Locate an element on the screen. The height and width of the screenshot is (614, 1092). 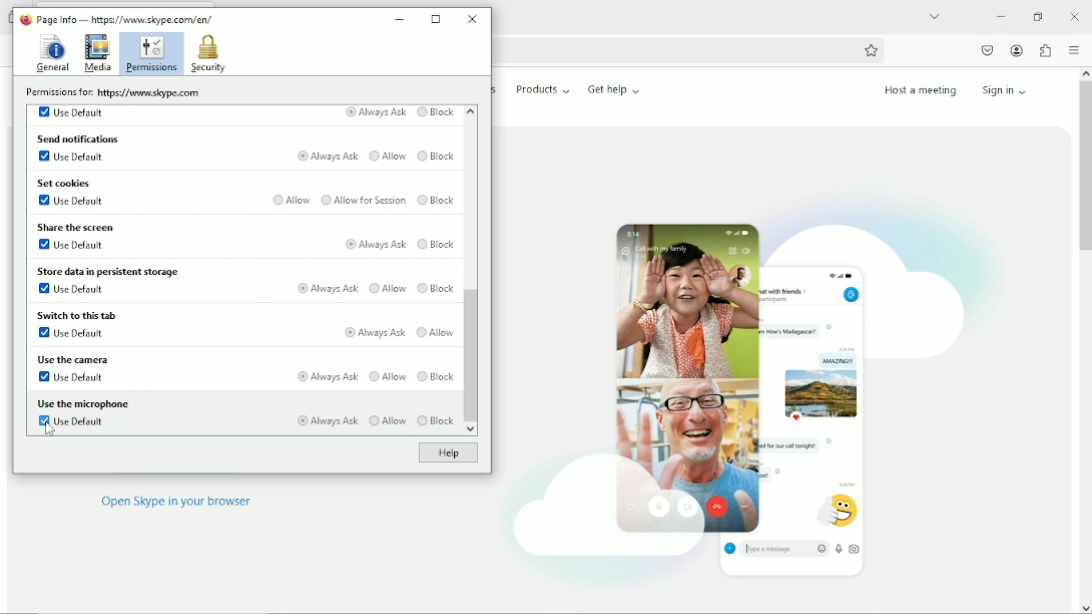
scroll up is located at coordinates (468, 113).